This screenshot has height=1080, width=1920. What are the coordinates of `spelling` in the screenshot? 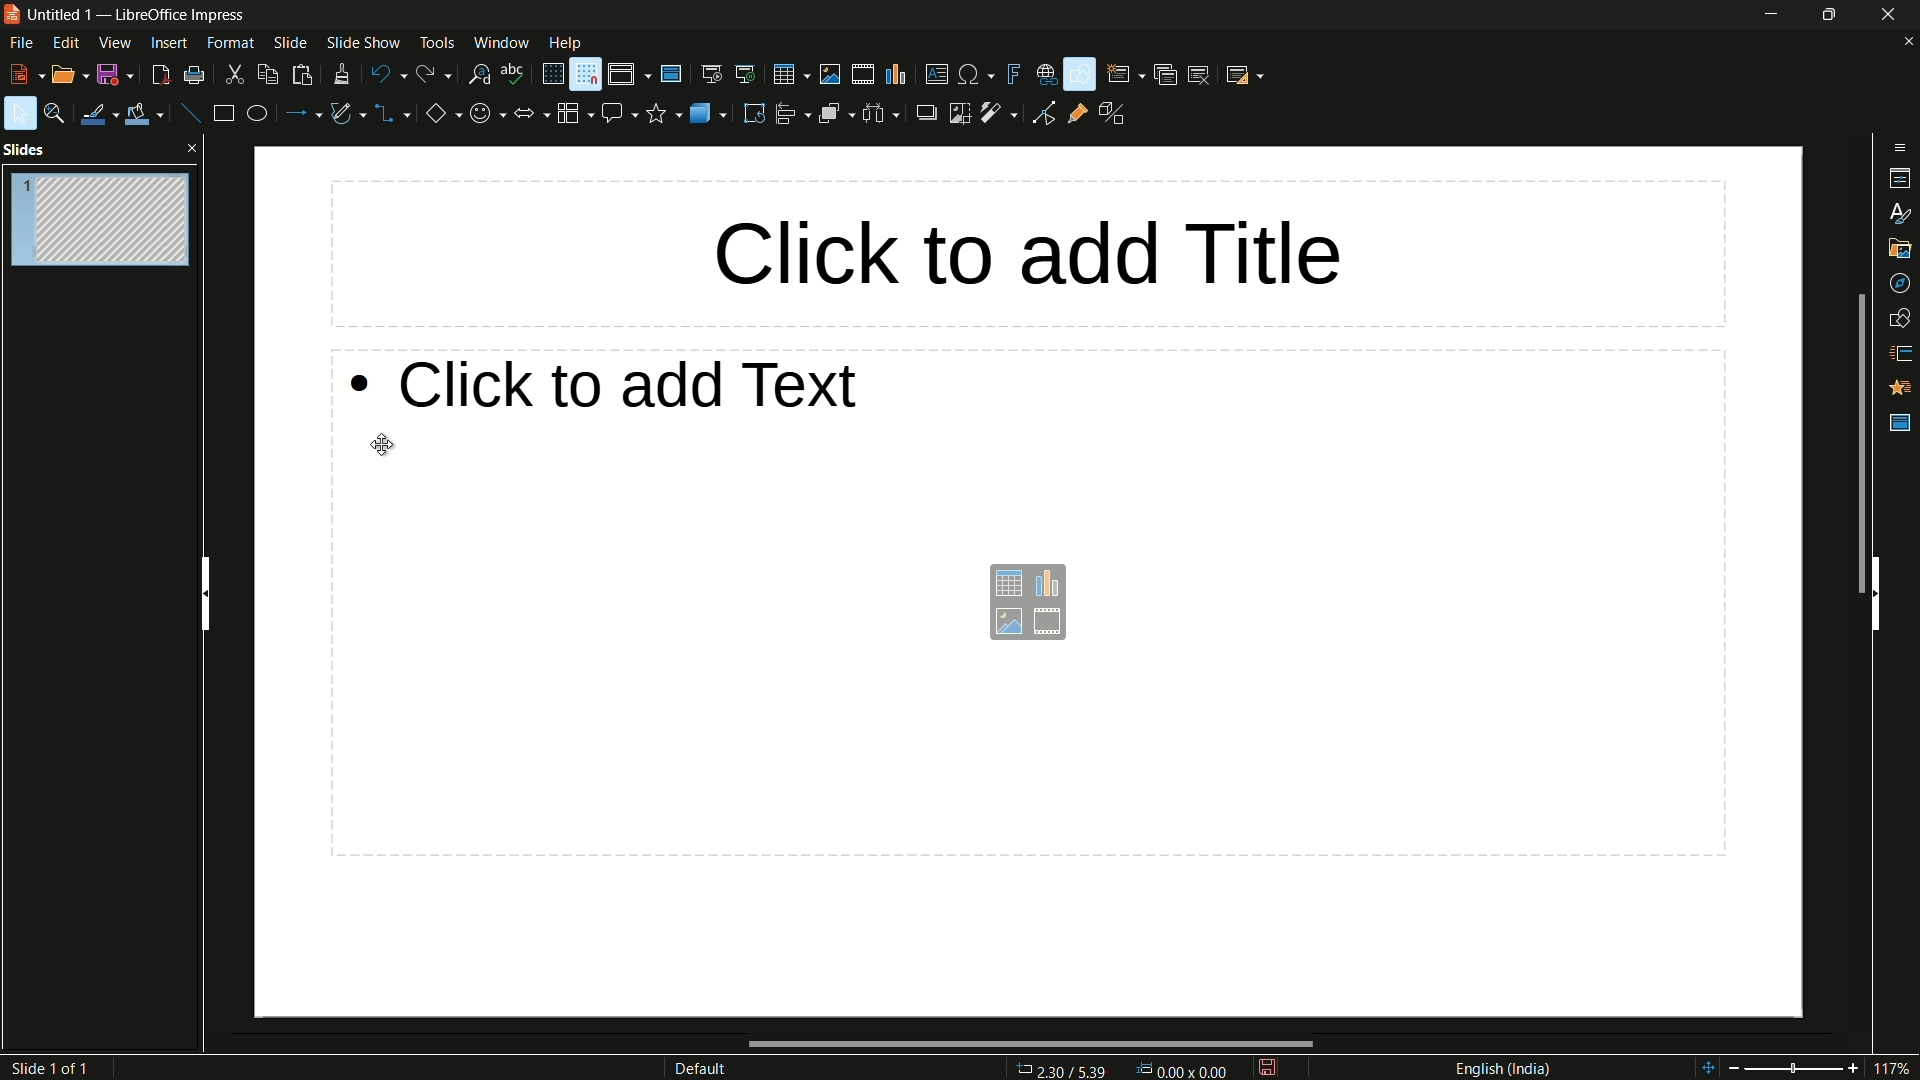 It's located at (514, 75).